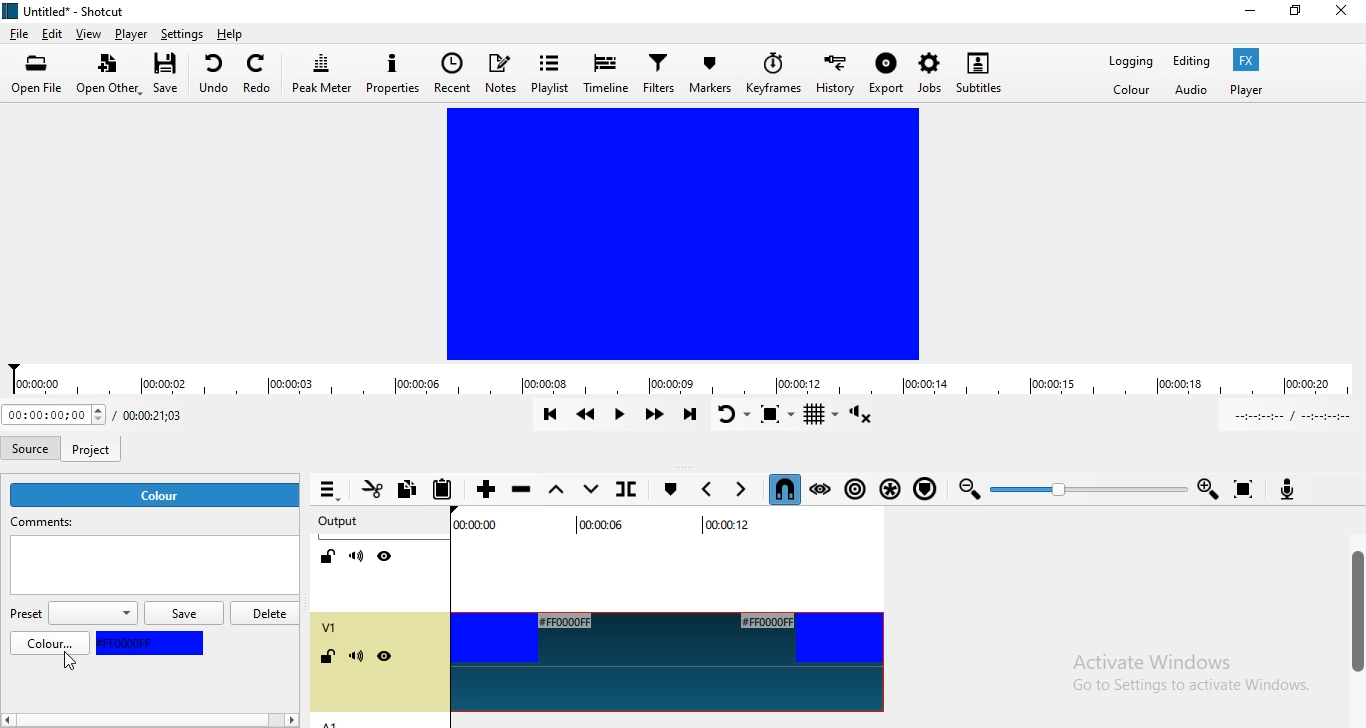 Image resolution: width=1366 pixels, height=728 pixels. I want to click on Open other , so click(106, 75).